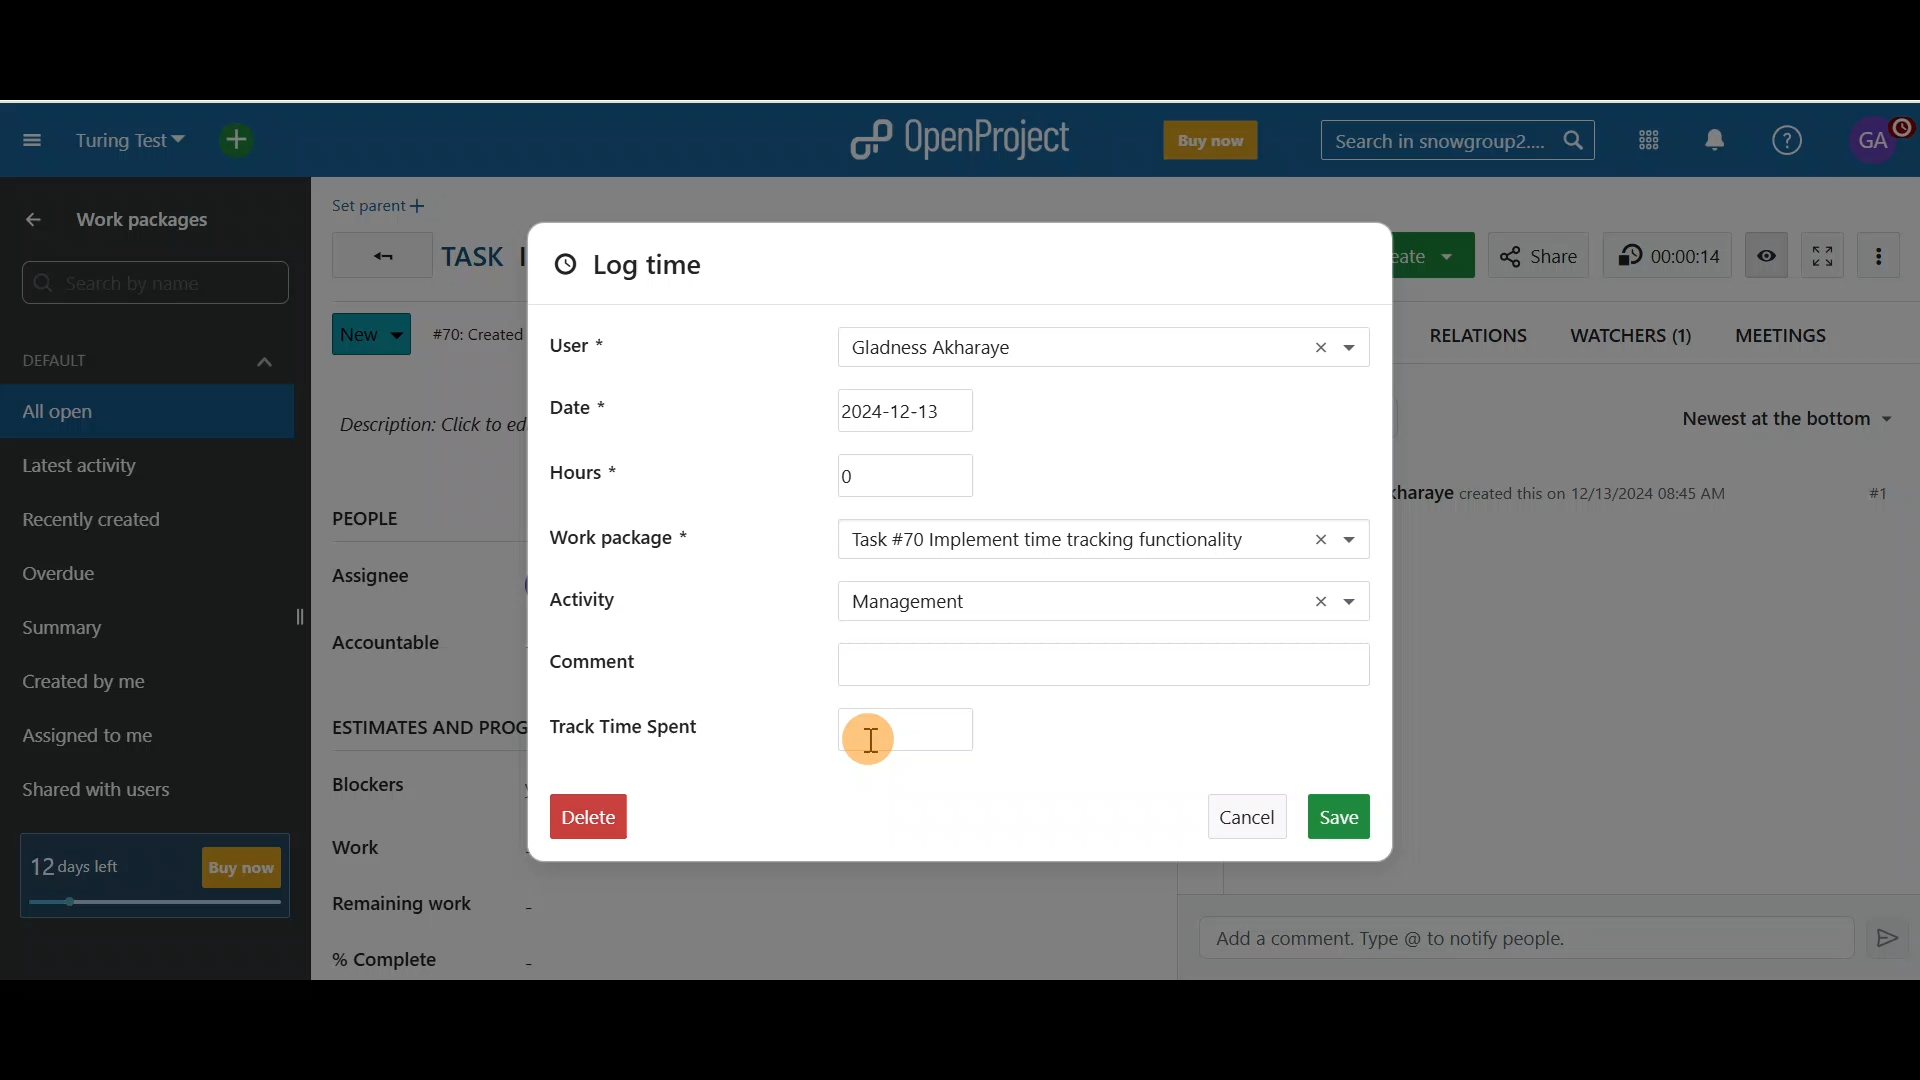 Image resolution: width=1920 pixels, height=1080 pixels. What do you see at coordinates (1362, 349) in the screenshot?
I see `User drop down` at bounding box center [1362, 349].